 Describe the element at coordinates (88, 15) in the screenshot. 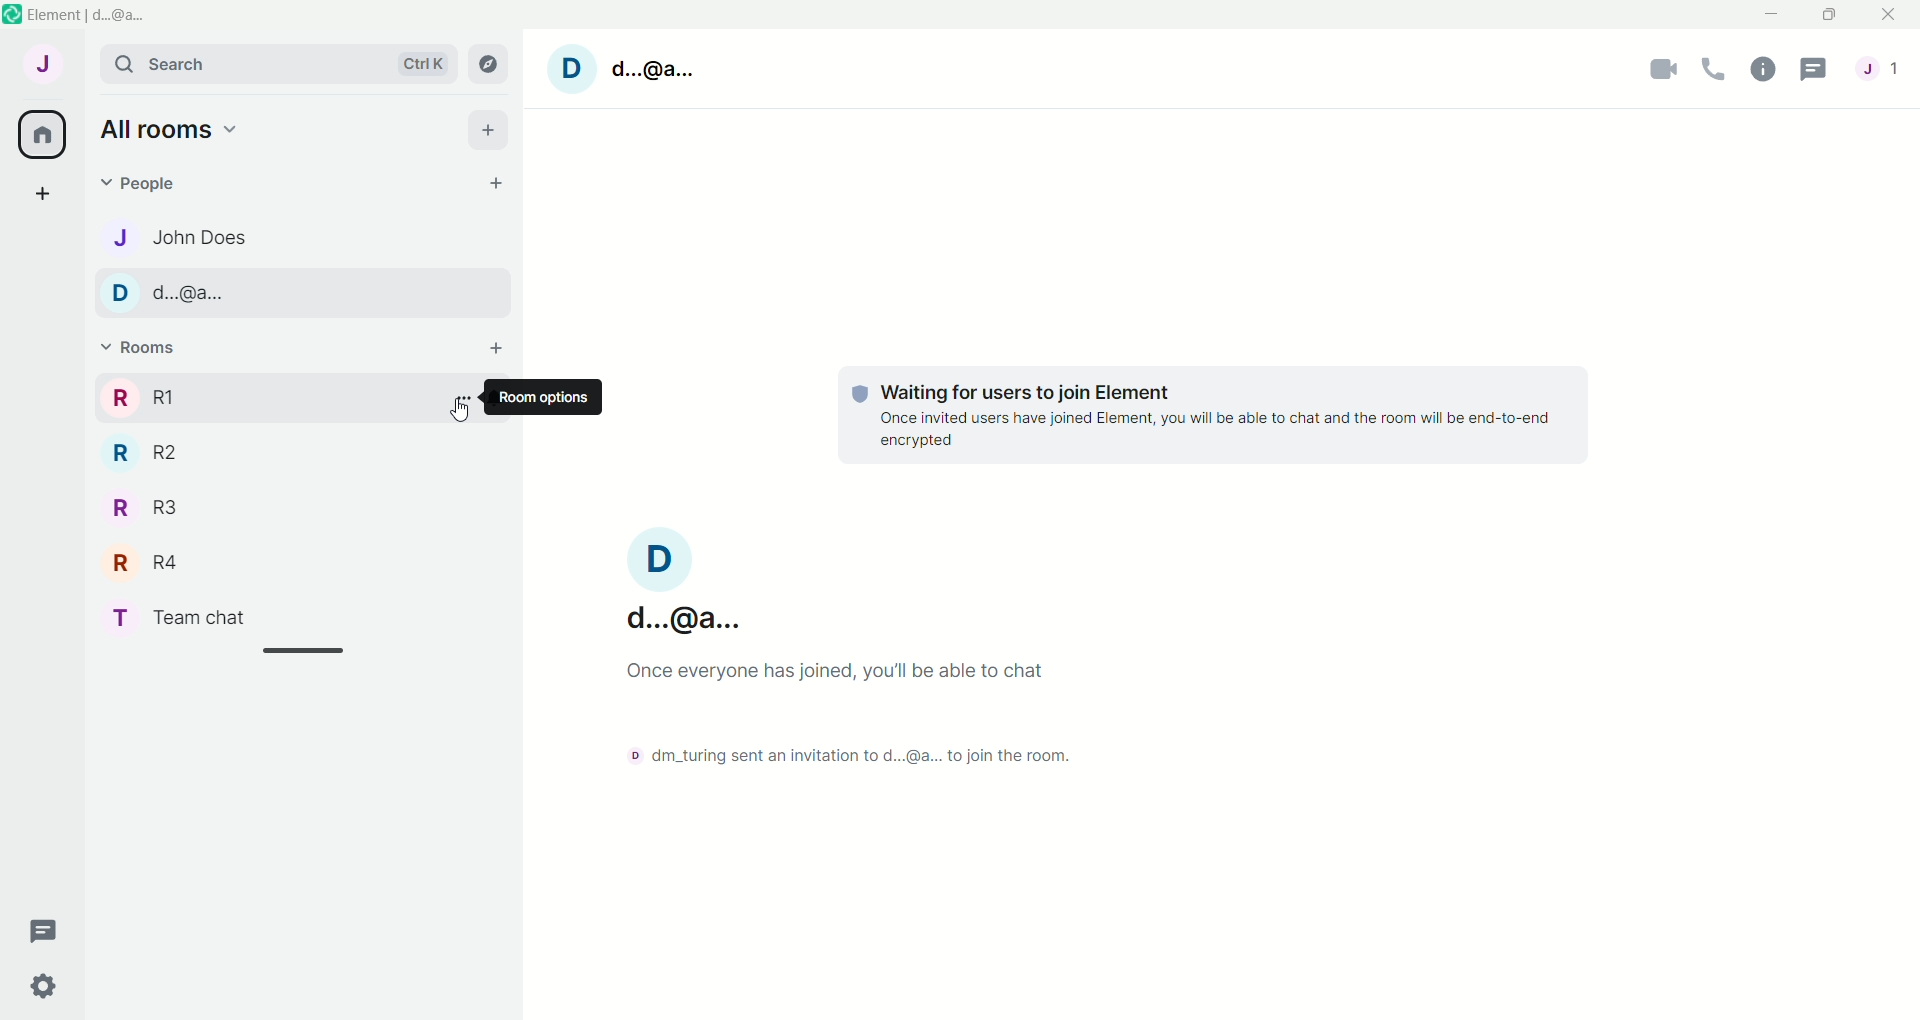

I see `Element | d..@a...` at that location.